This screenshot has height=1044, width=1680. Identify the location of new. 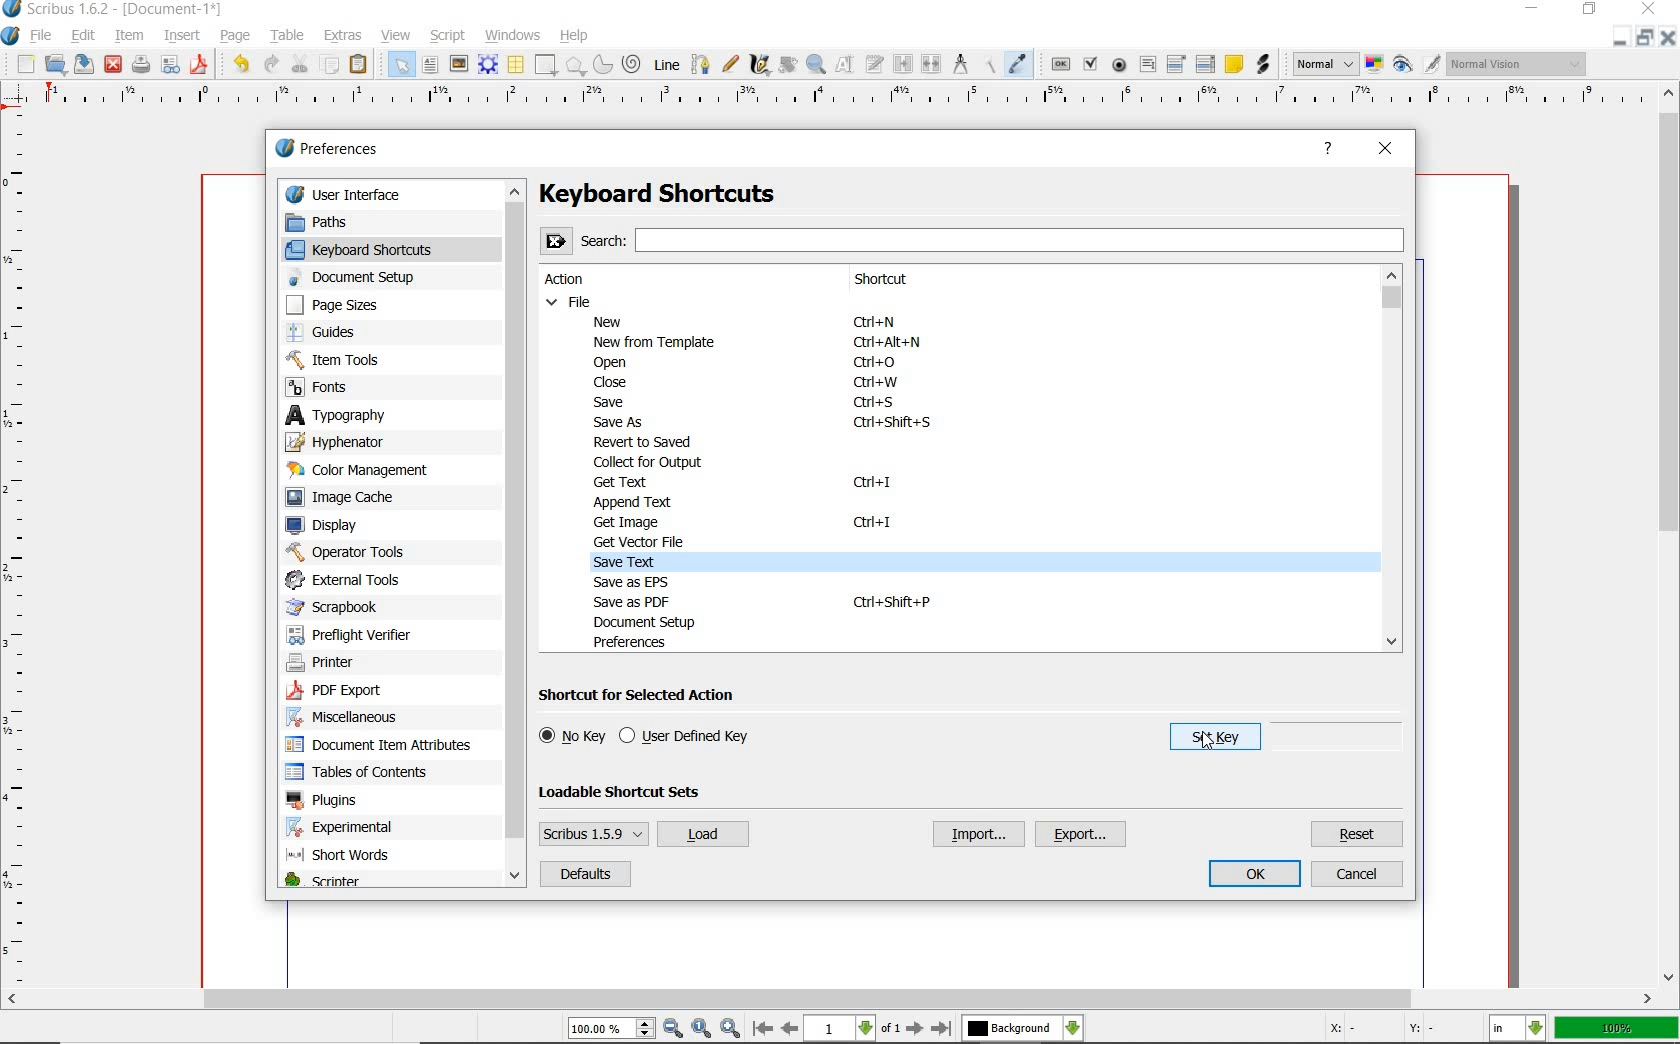
(25, 65).